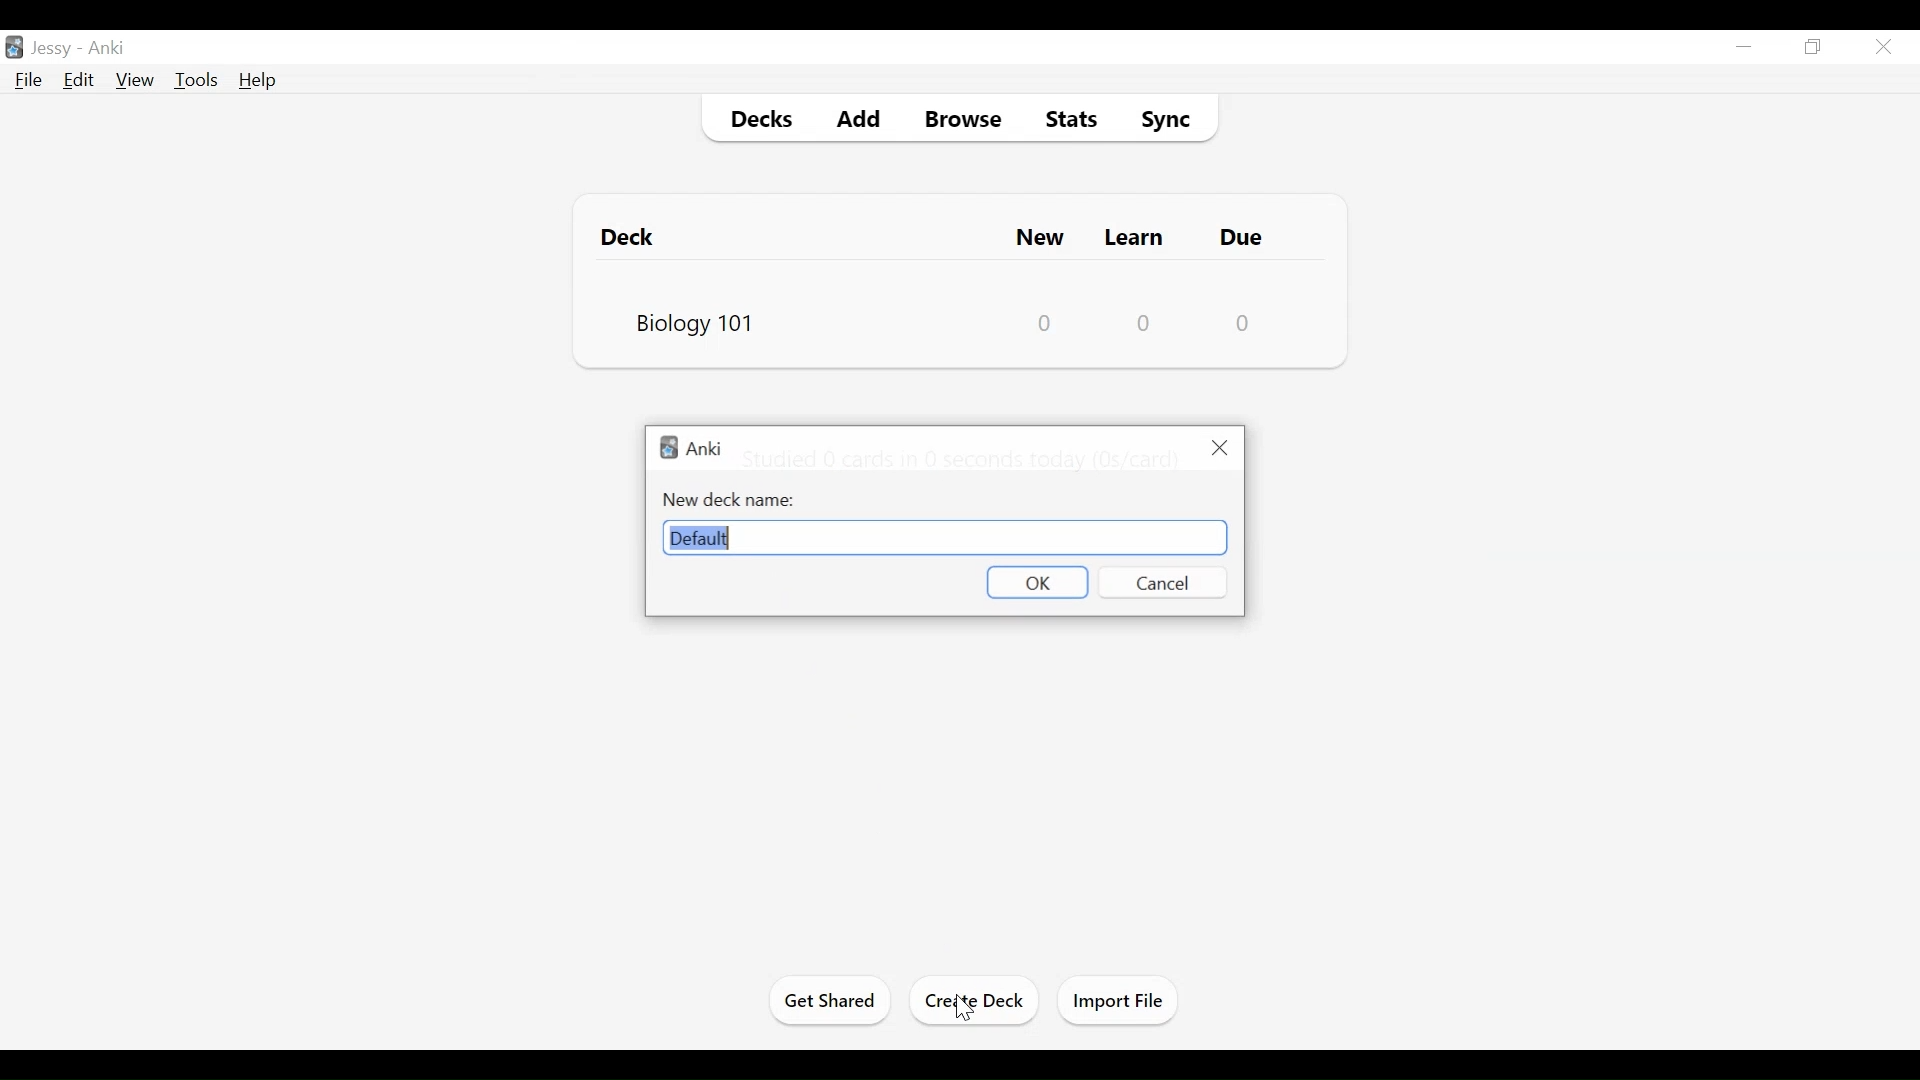 Image resolution: width=1920 pixels, height=1080 pixels. Describe the element at coordinates (16, 48) in the screenshot. I see `Anki Desktop icon` at that location.